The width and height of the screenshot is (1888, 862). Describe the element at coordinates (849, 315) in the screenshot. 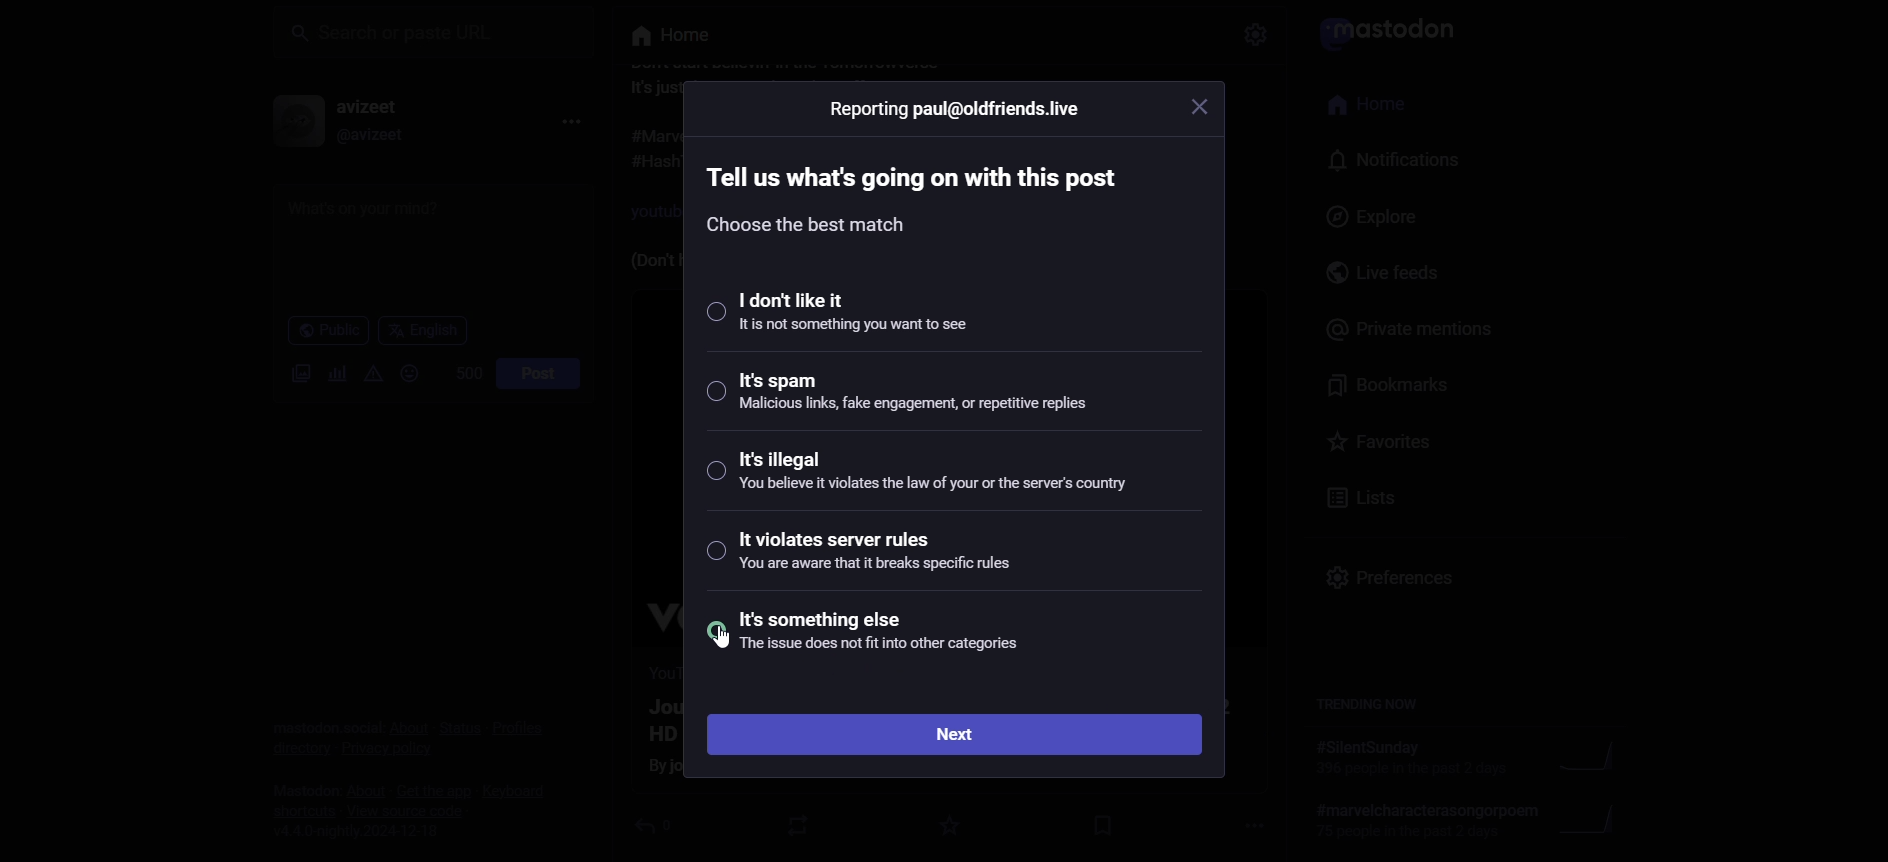

I see `I dont like it` at that location.